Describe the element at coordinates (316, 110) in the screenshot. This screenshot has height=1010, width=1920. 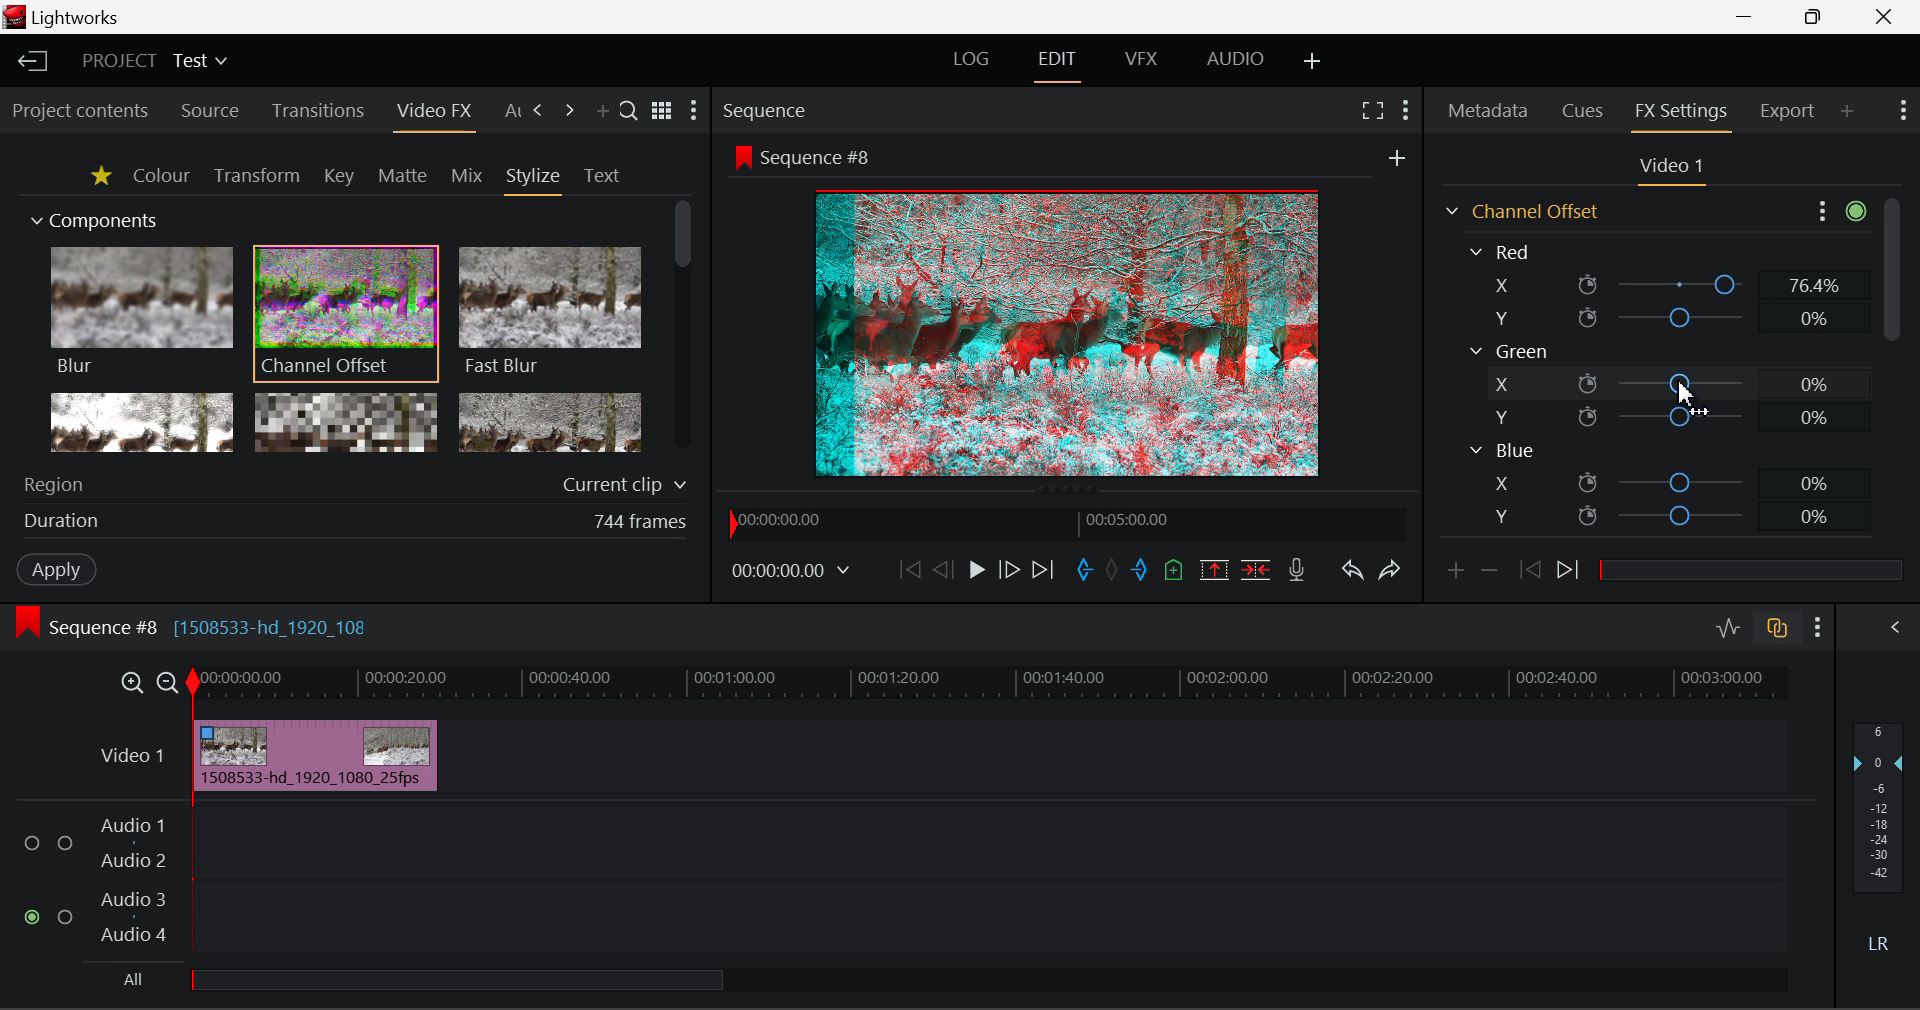
I see `Transitions` at that location.